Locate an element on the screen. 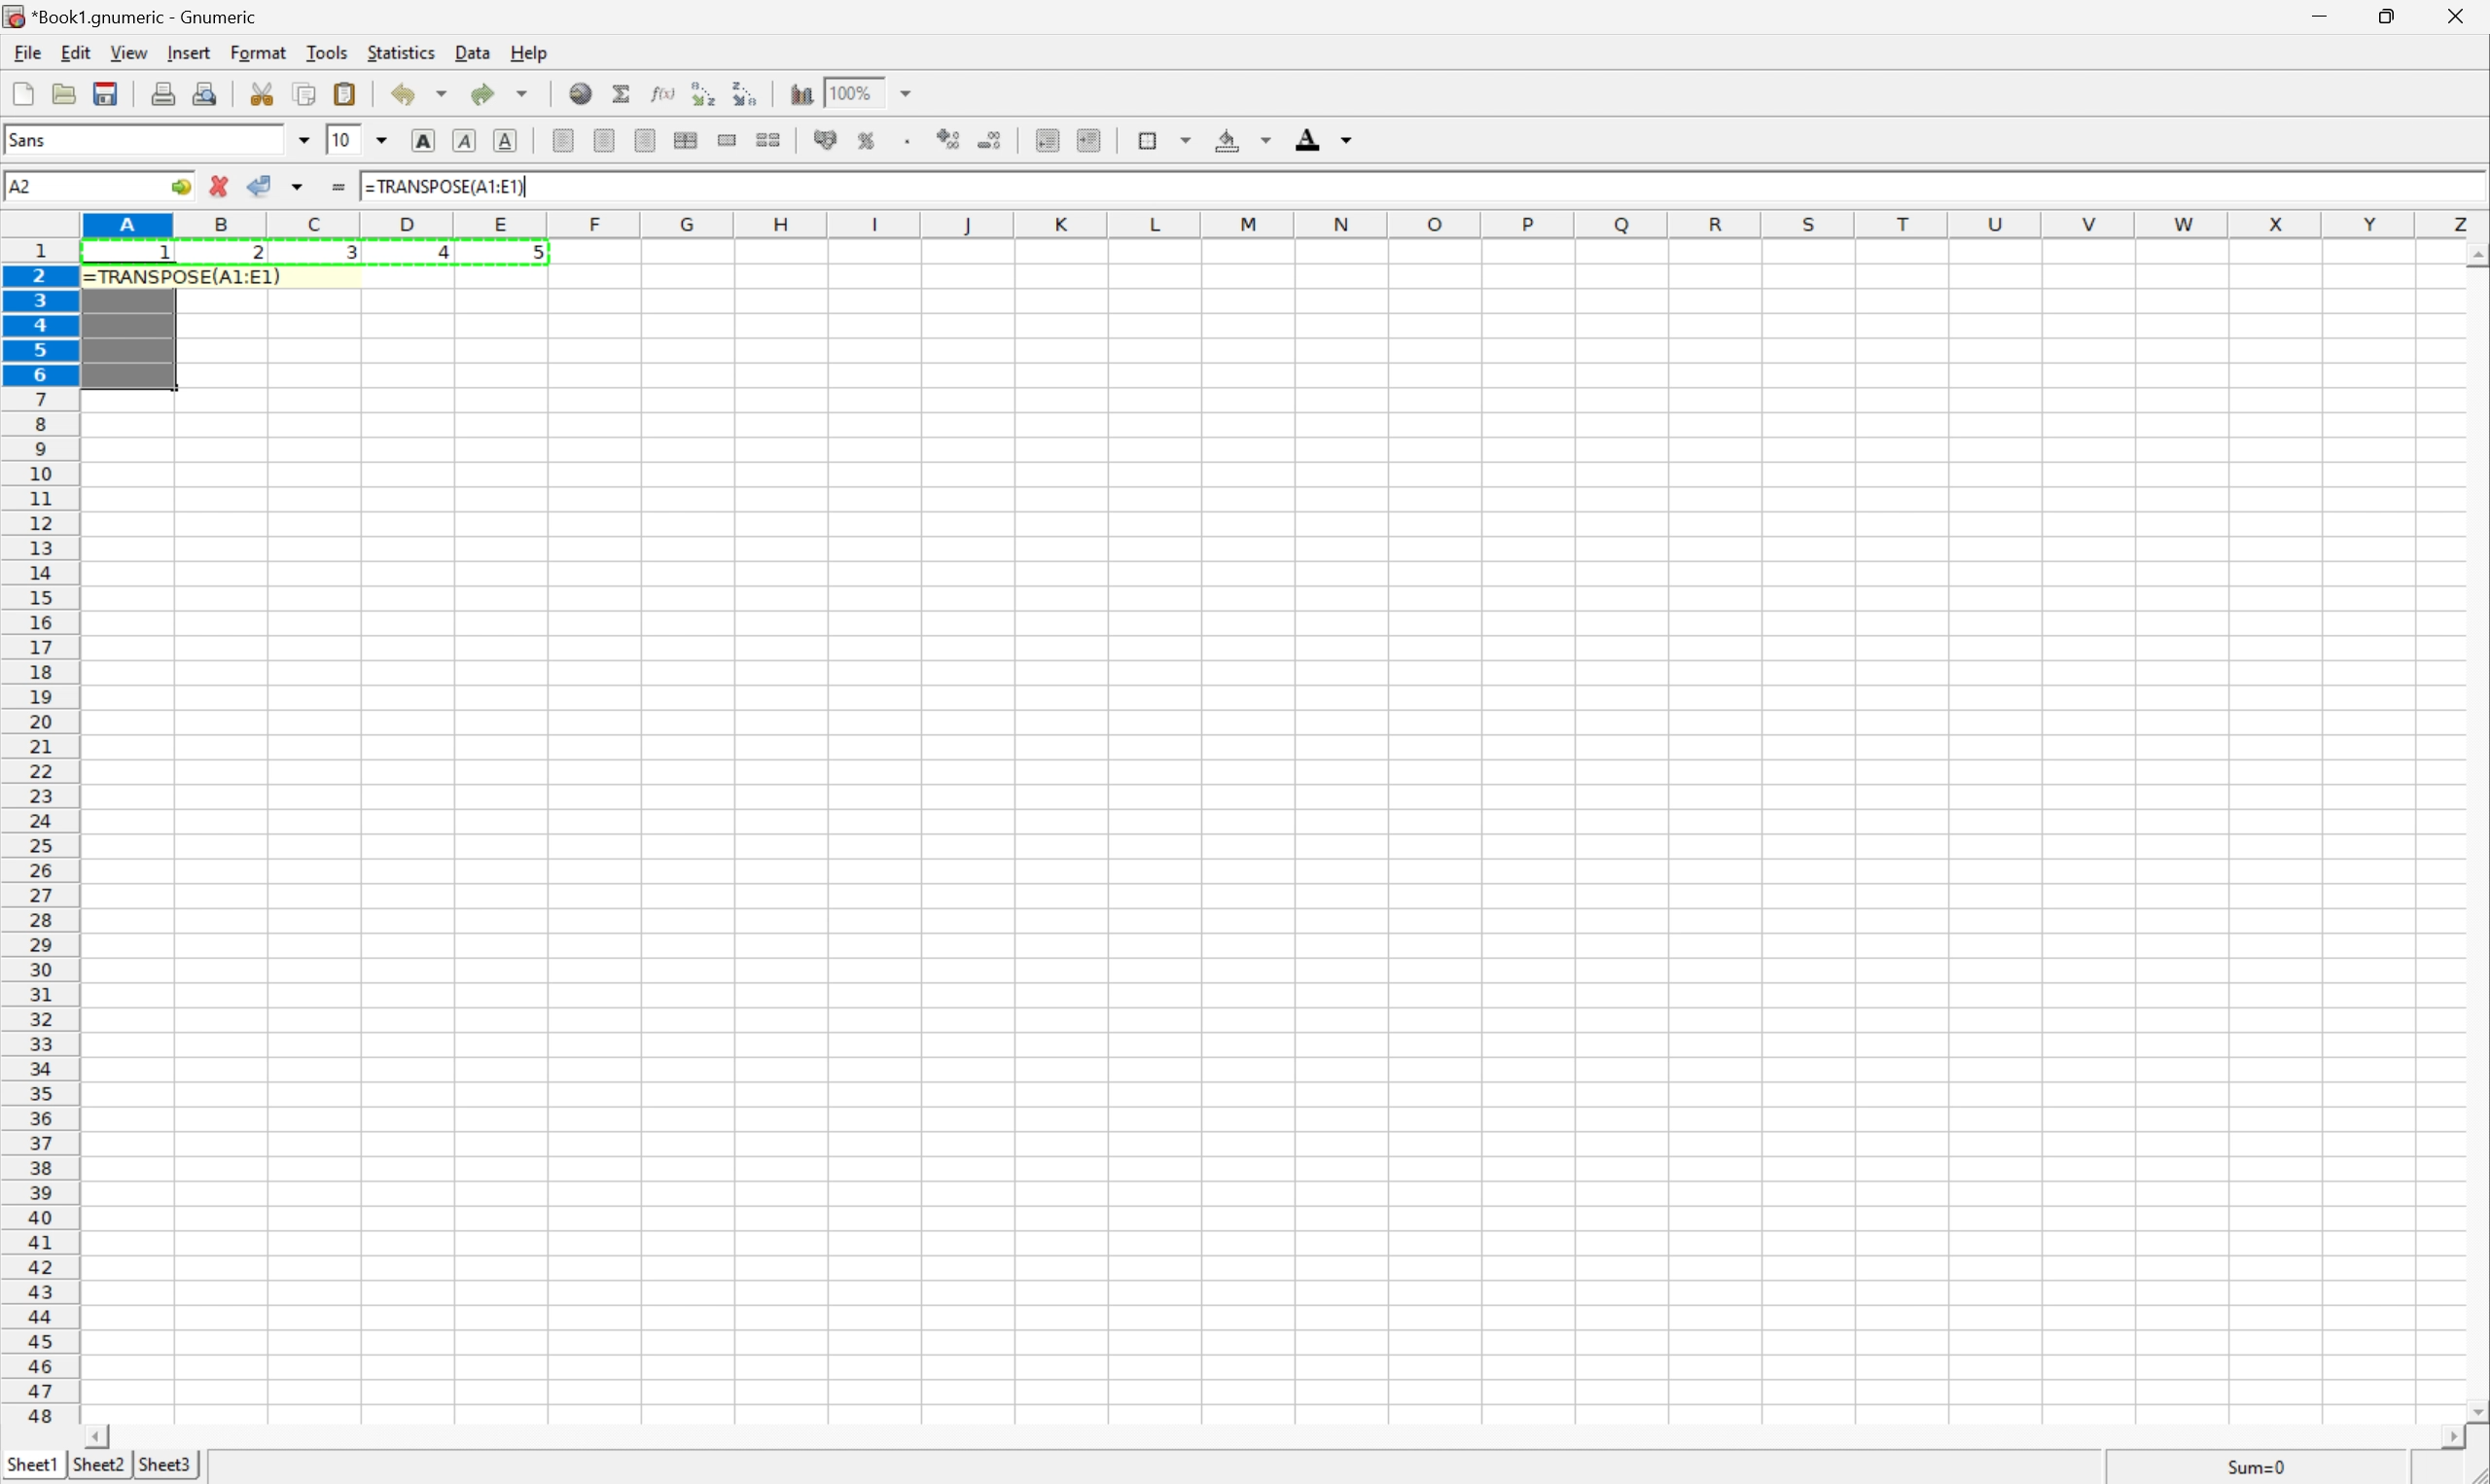 This screenshot has width=2490, height=1484. sheet2 is located at coordinates (100, 1470).